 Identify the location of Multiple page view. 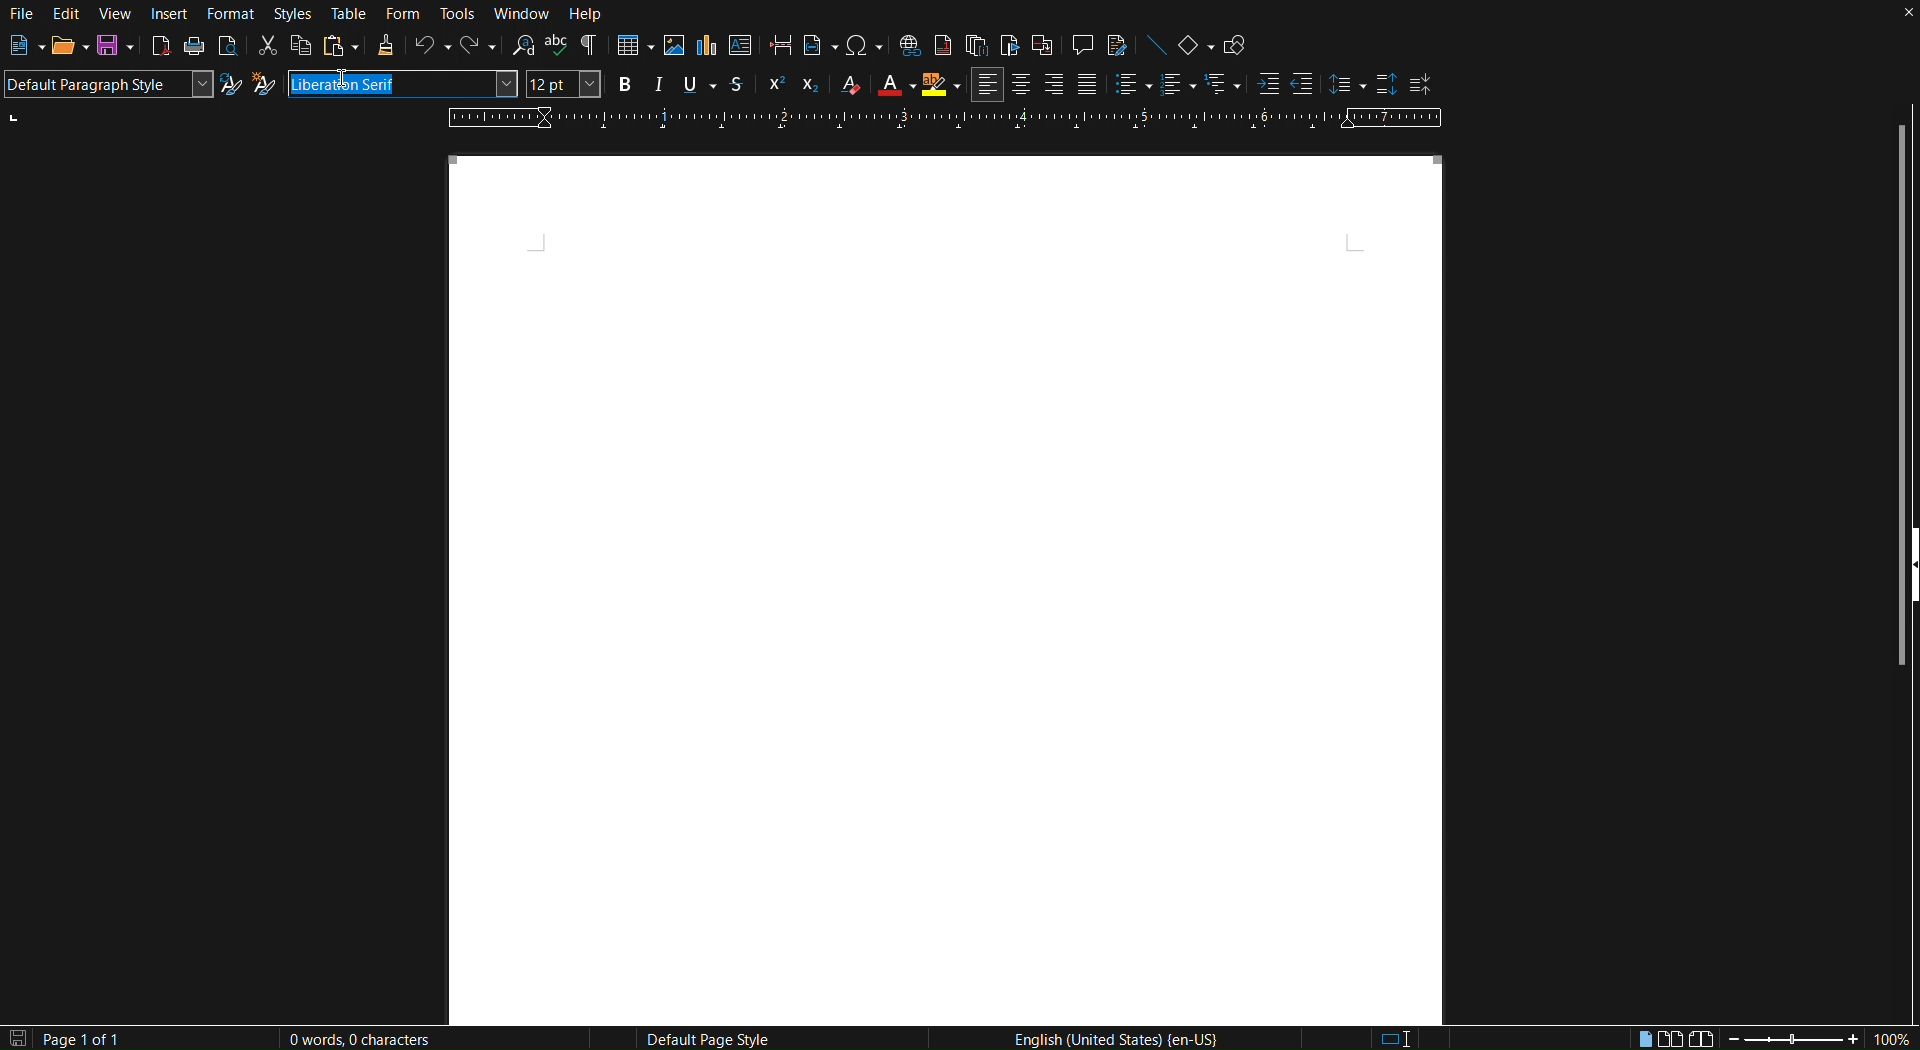
(1672, 1036).